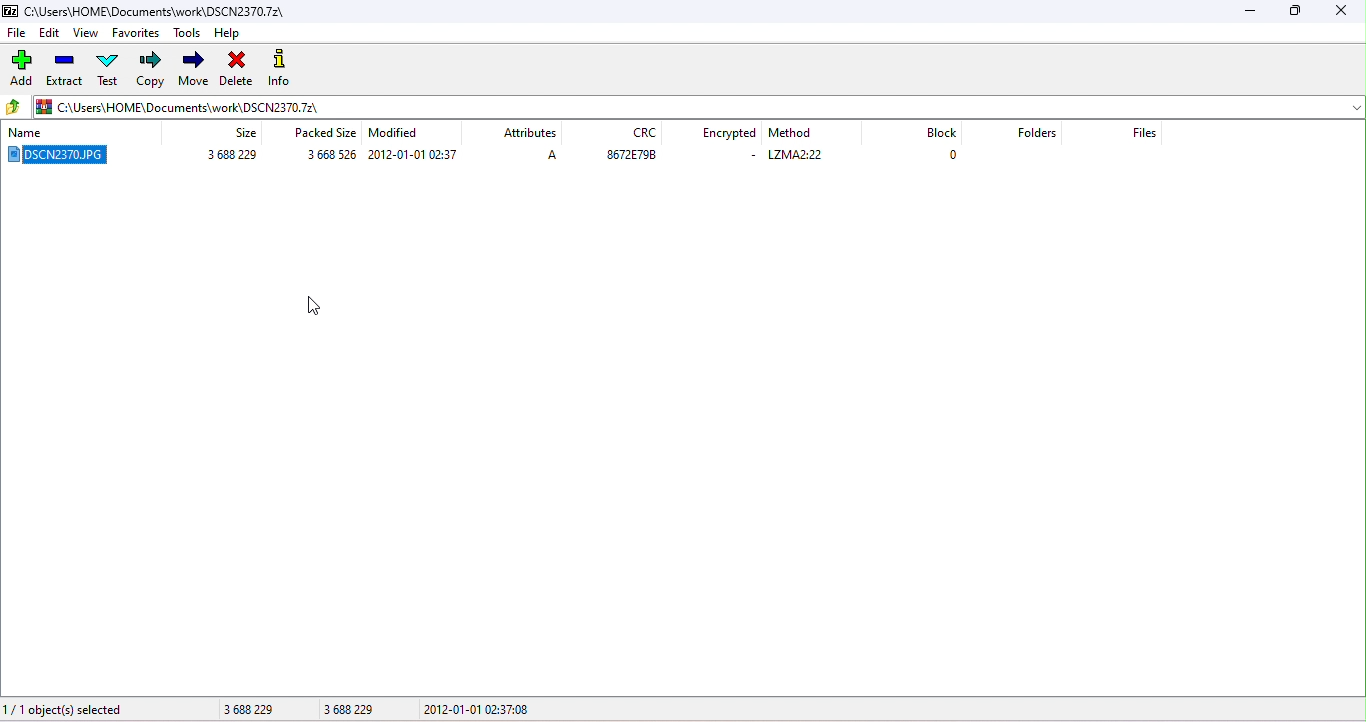  I want to click on text, so click(800, 157).